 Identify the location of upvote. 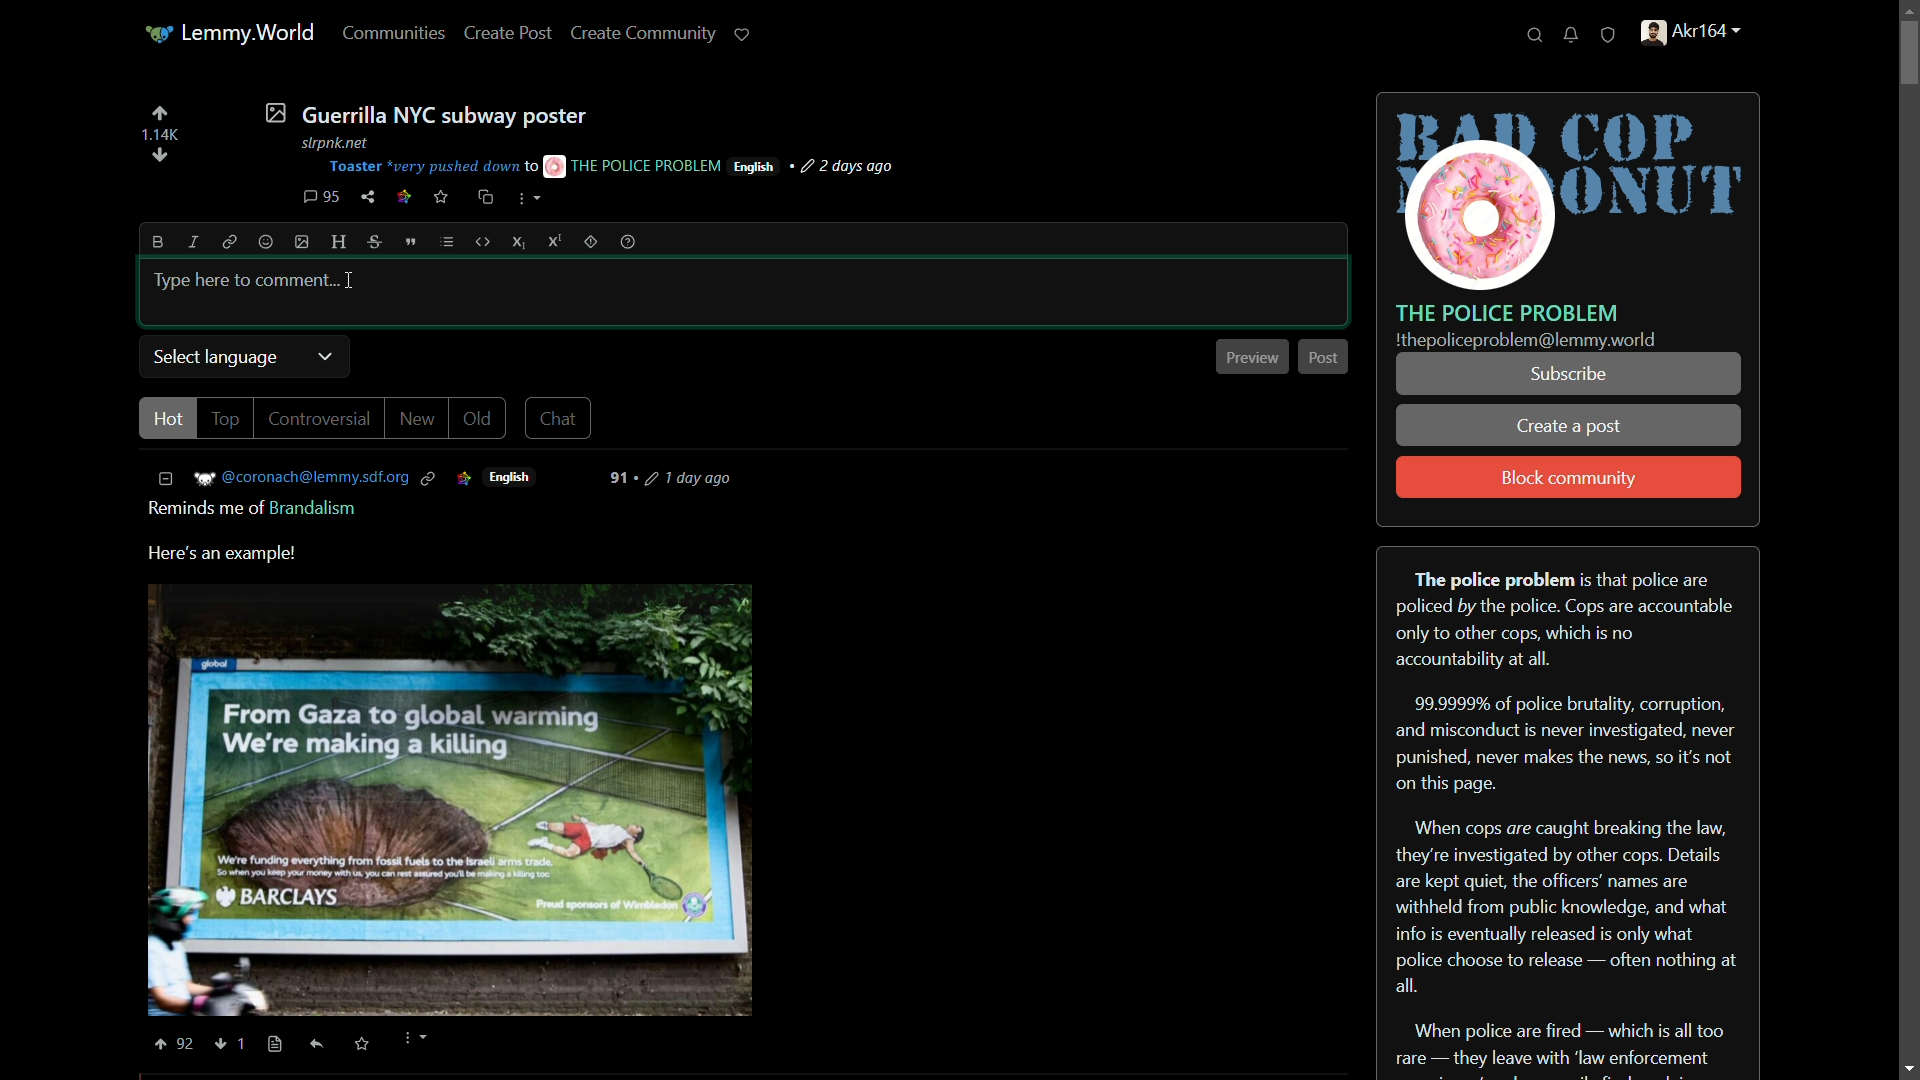
(171, 1044).